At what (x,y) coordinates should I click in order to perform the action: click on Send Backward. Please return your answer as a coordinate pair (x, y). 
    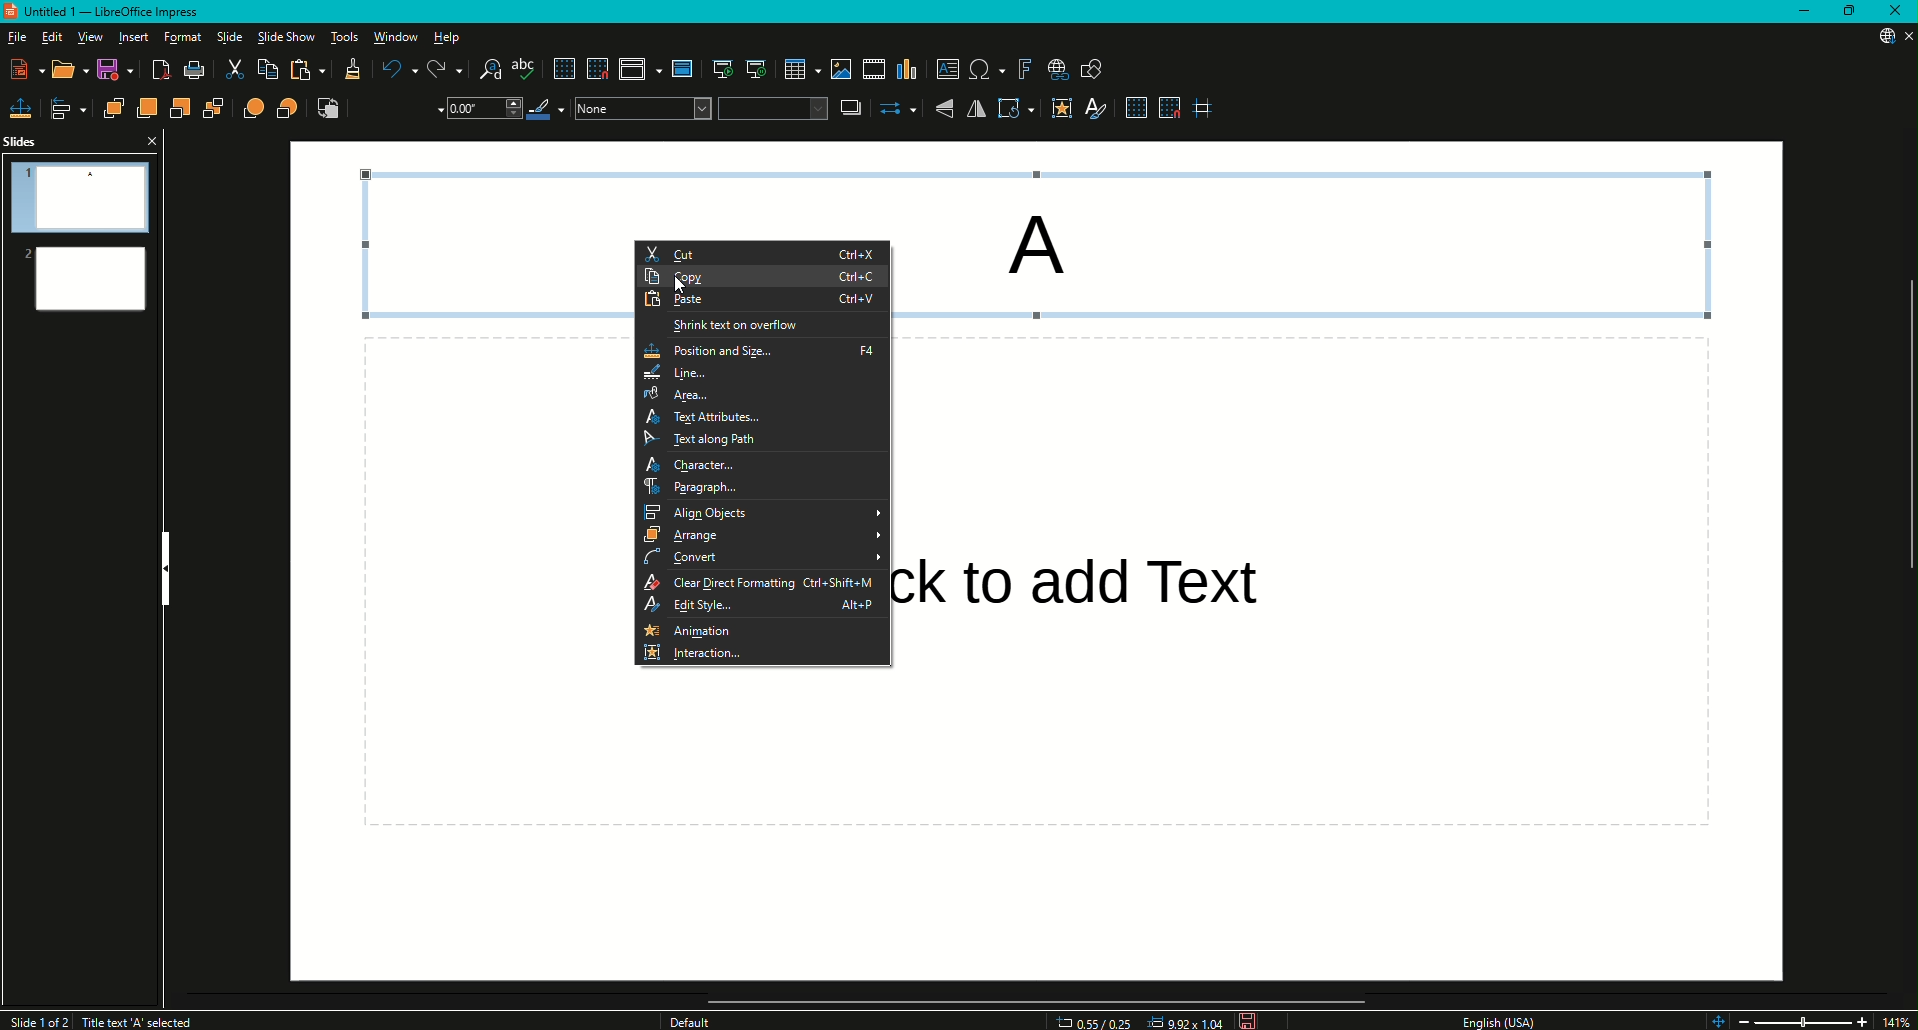
    Looking at the image, I should click on (180, 108).